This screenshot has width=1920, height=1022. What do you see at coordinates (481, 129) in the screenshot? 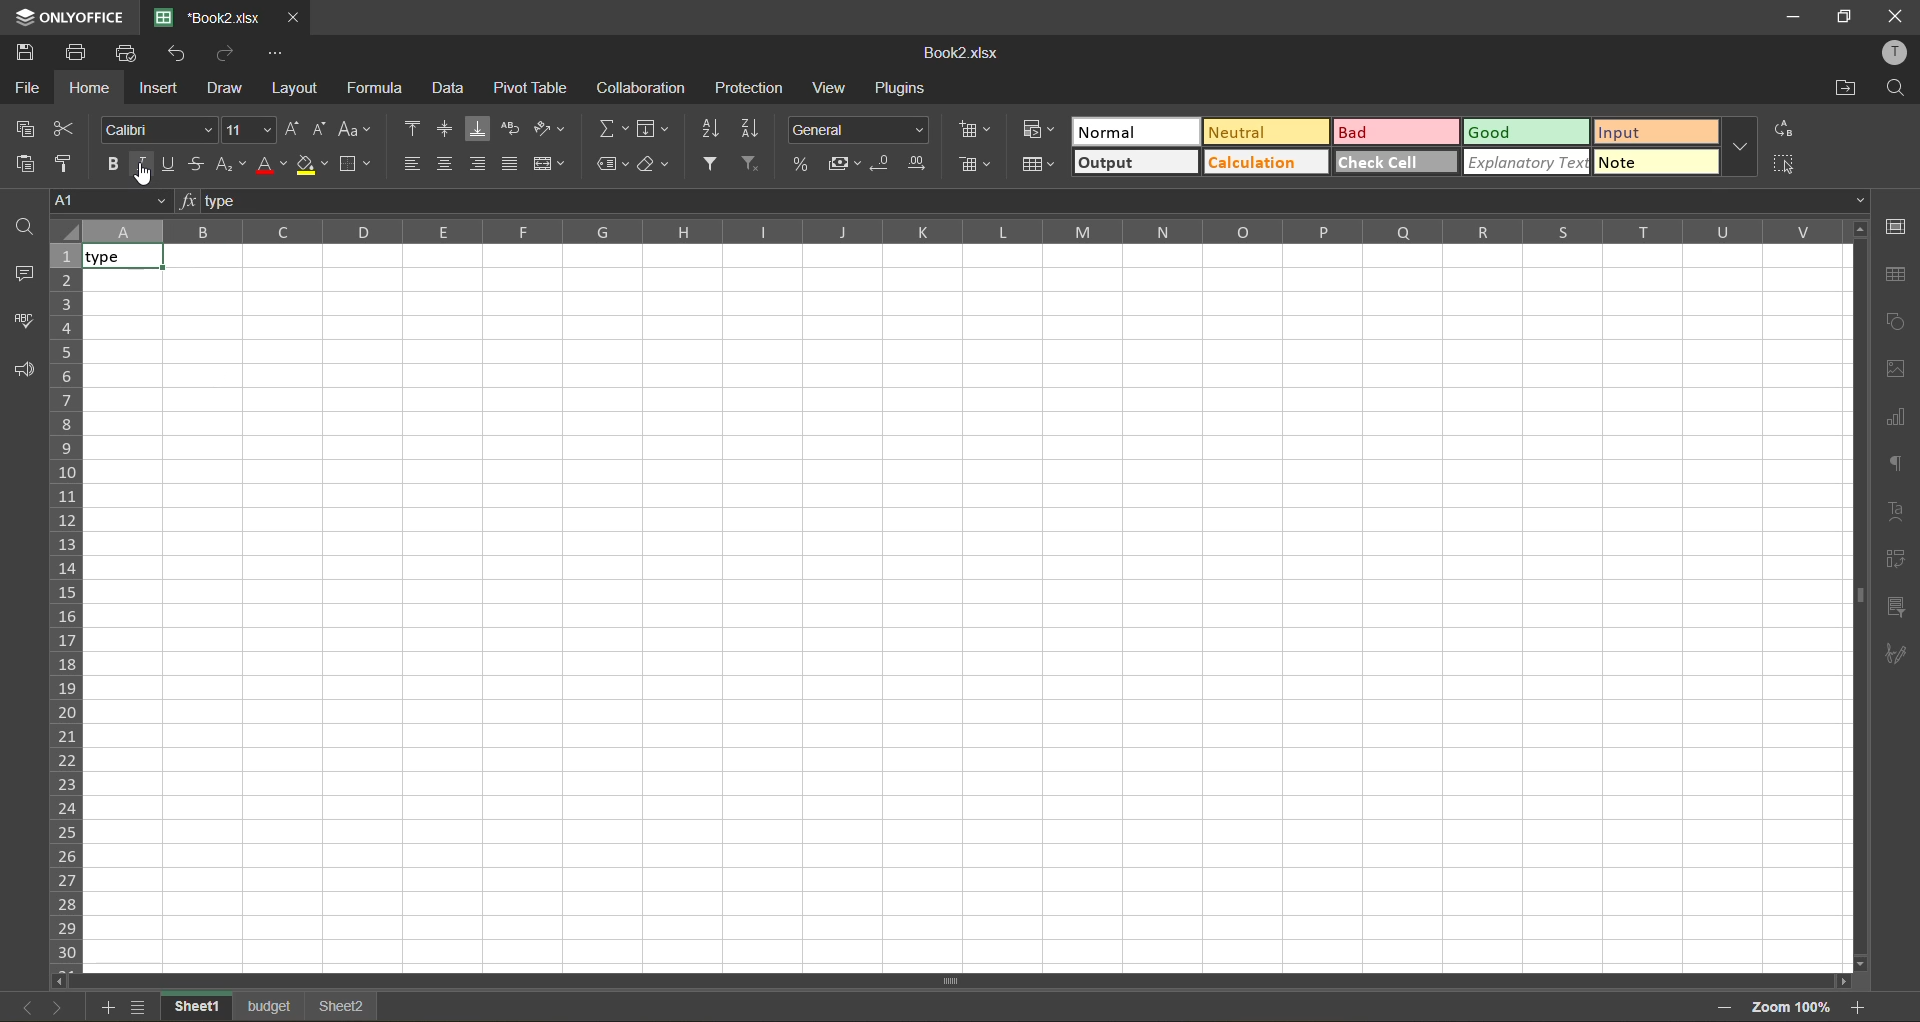
I see `align bottom` at bounding box center [481, 129].